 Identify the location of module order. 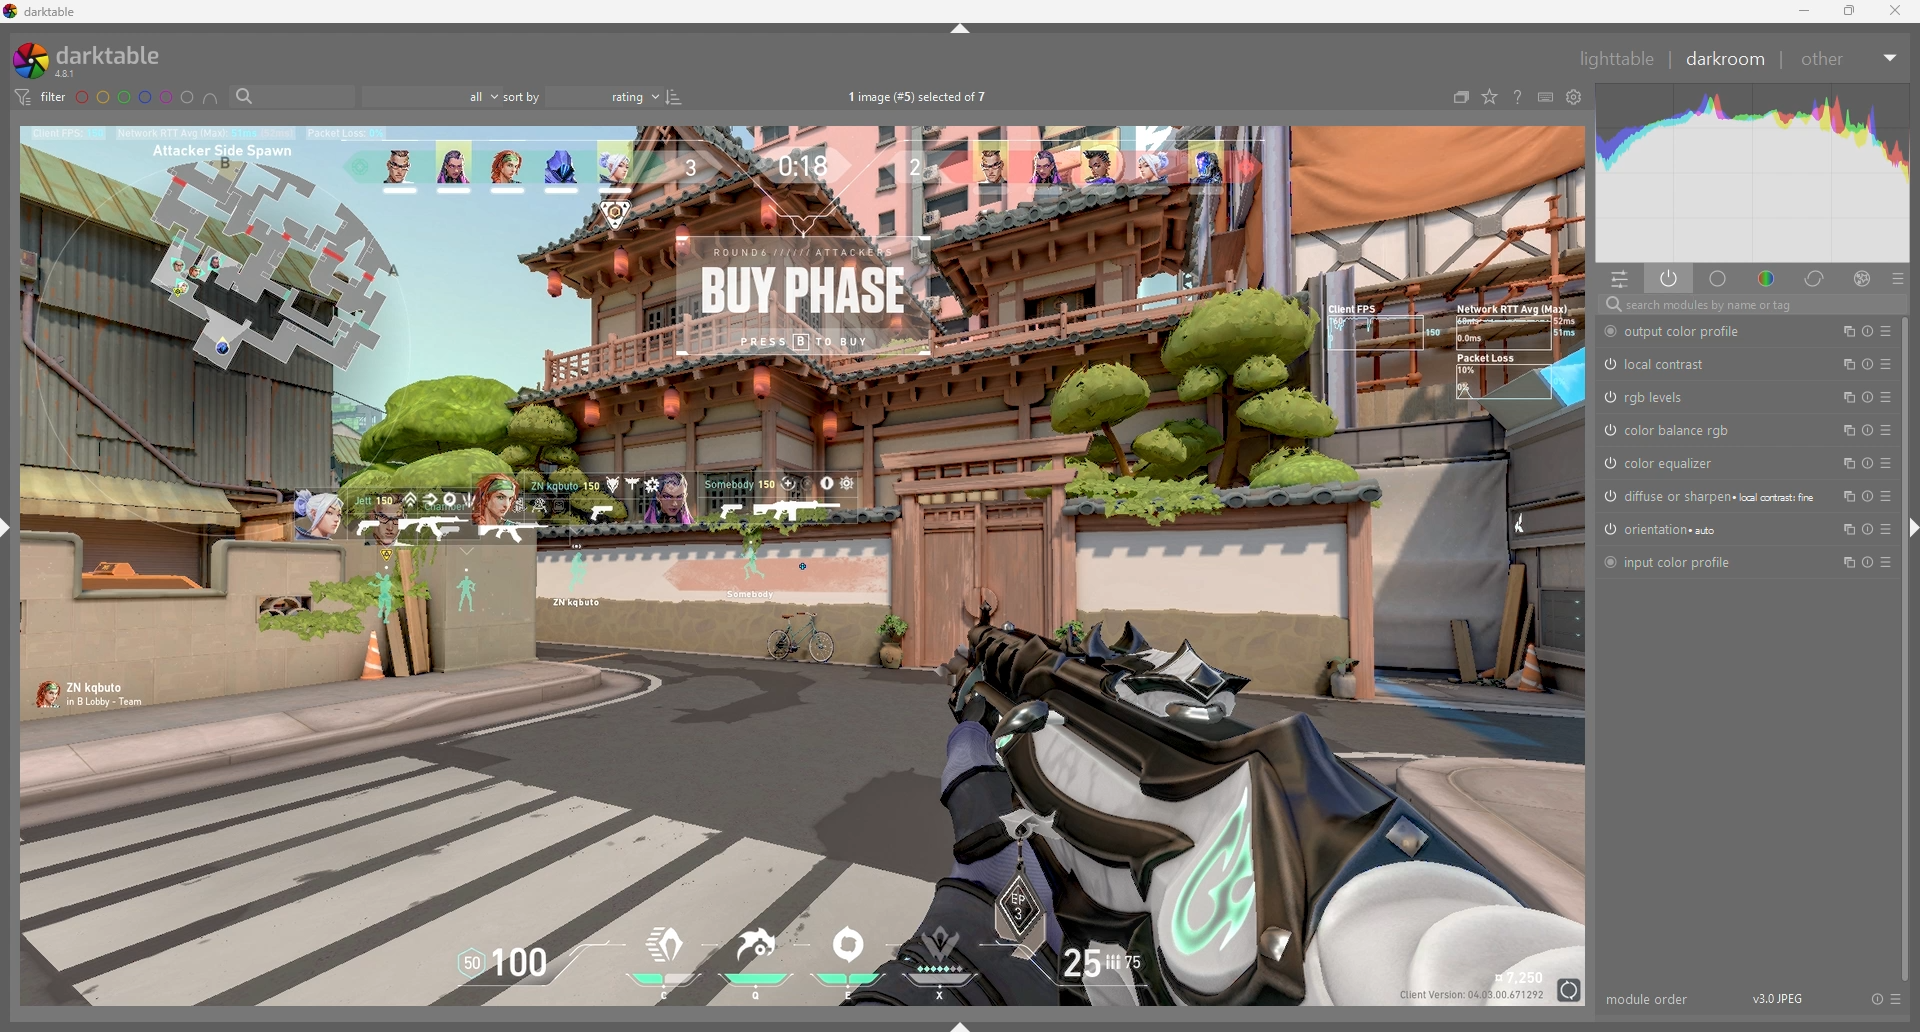
(1650, 999).